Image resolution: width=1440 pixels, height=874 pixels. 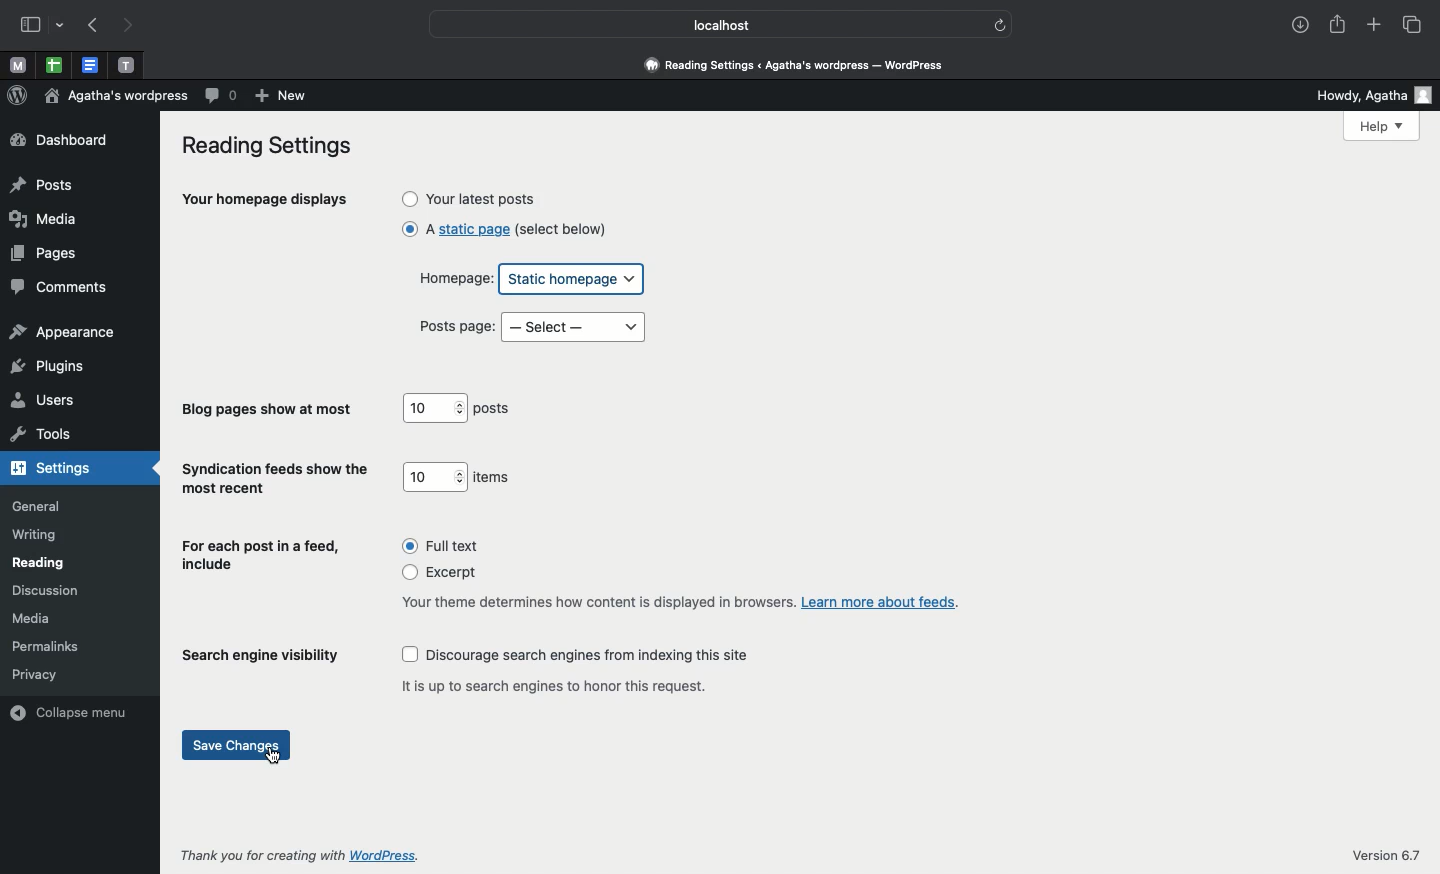 What do you see at coordinates (679, 602) in the screenshot?
I see `Your theme determines how content is displayed in browsers` at bounding box center [679, 602].